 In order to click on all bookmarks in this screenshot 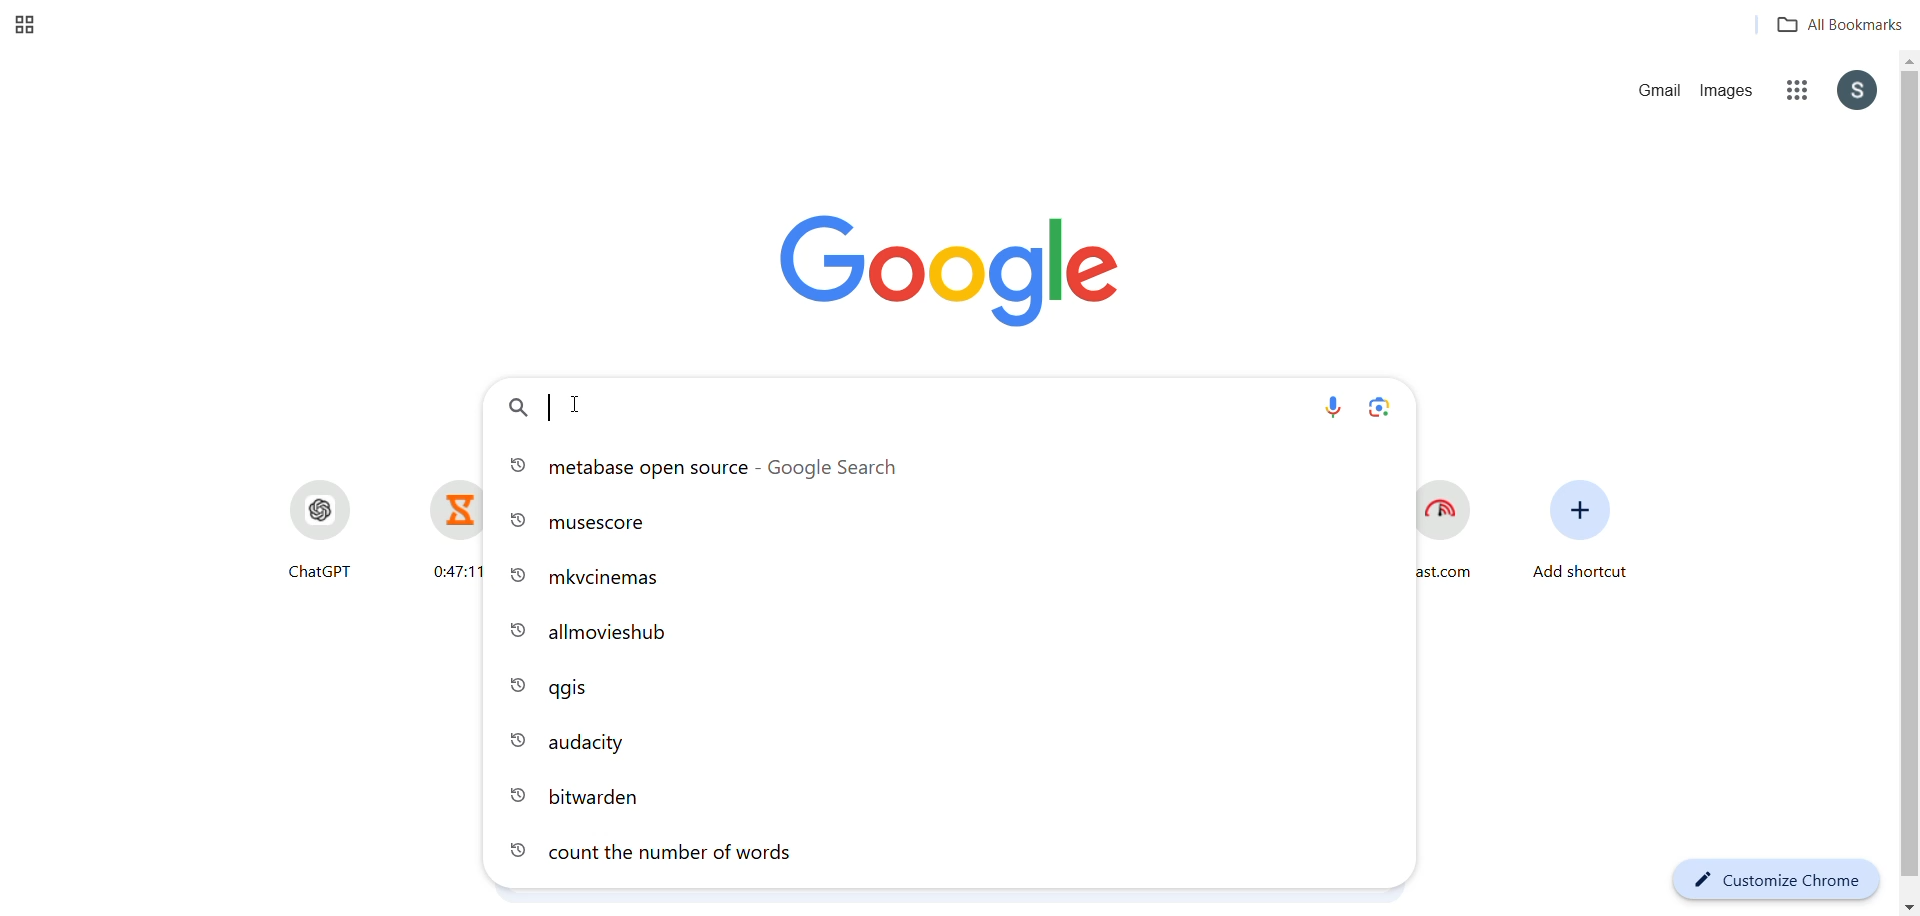, I will do `click(1831, 26)`.